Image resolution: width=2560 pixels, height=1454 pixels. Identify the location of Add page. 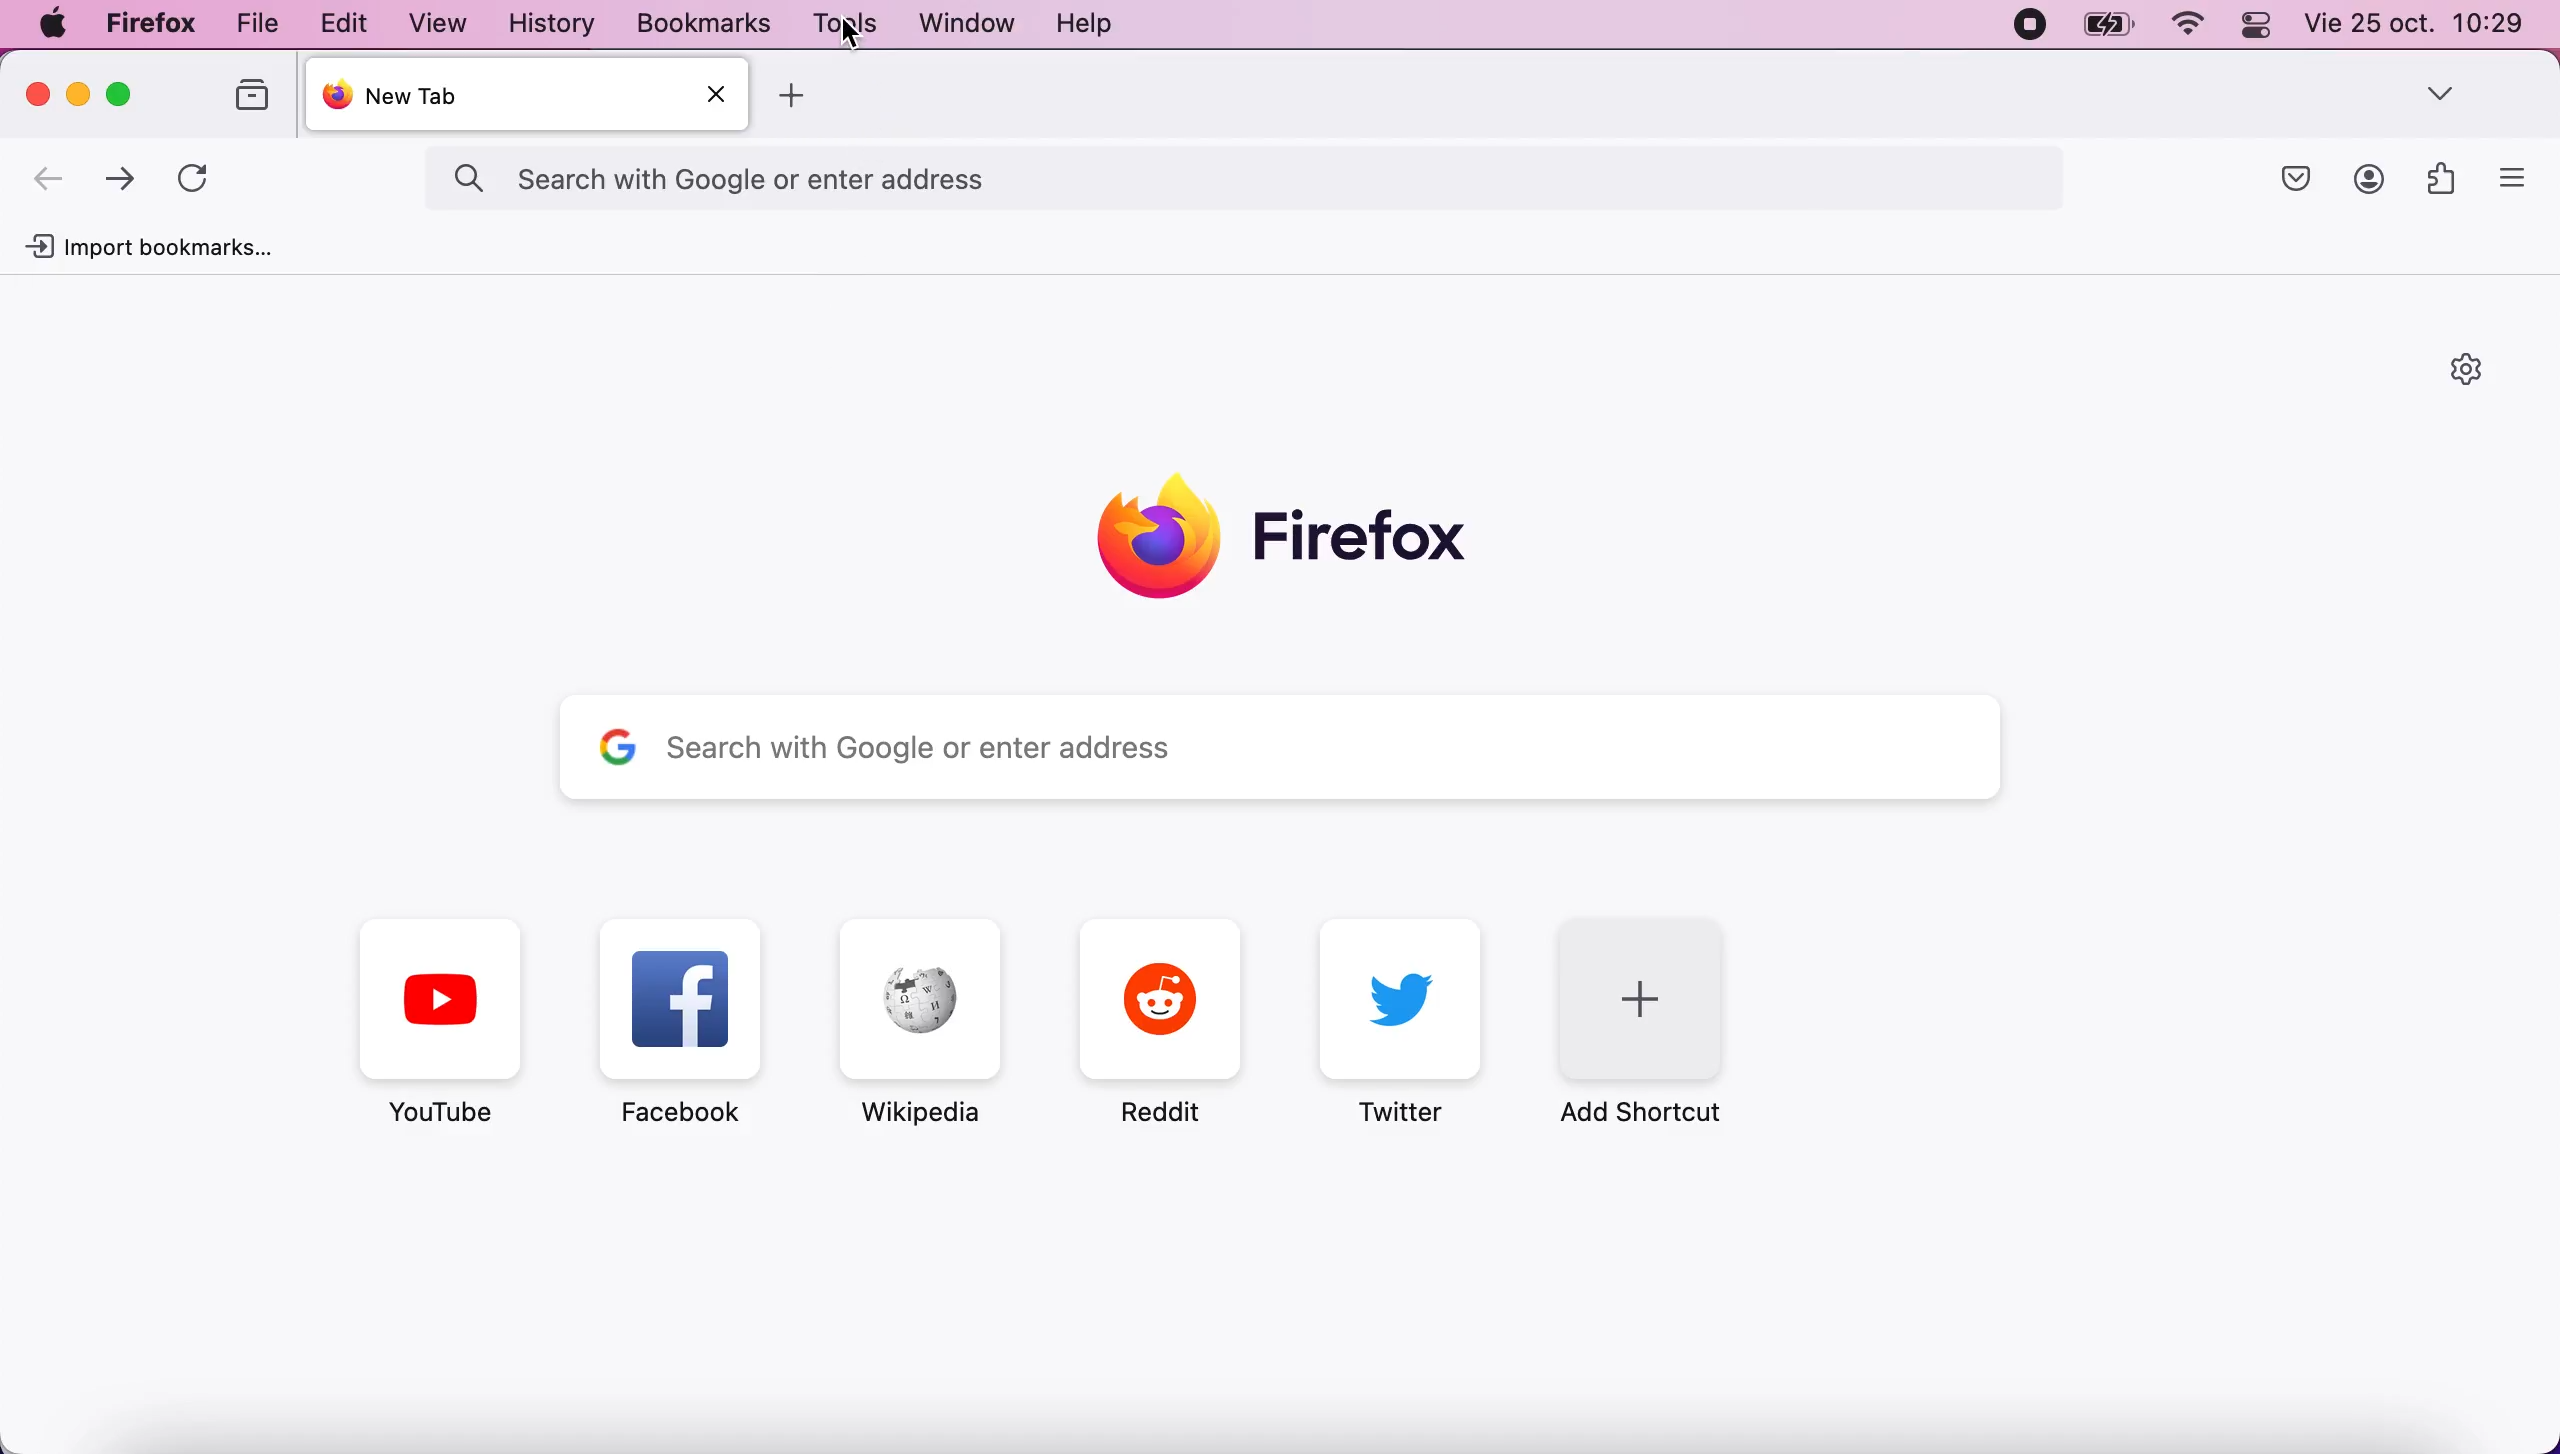
(794, 94).